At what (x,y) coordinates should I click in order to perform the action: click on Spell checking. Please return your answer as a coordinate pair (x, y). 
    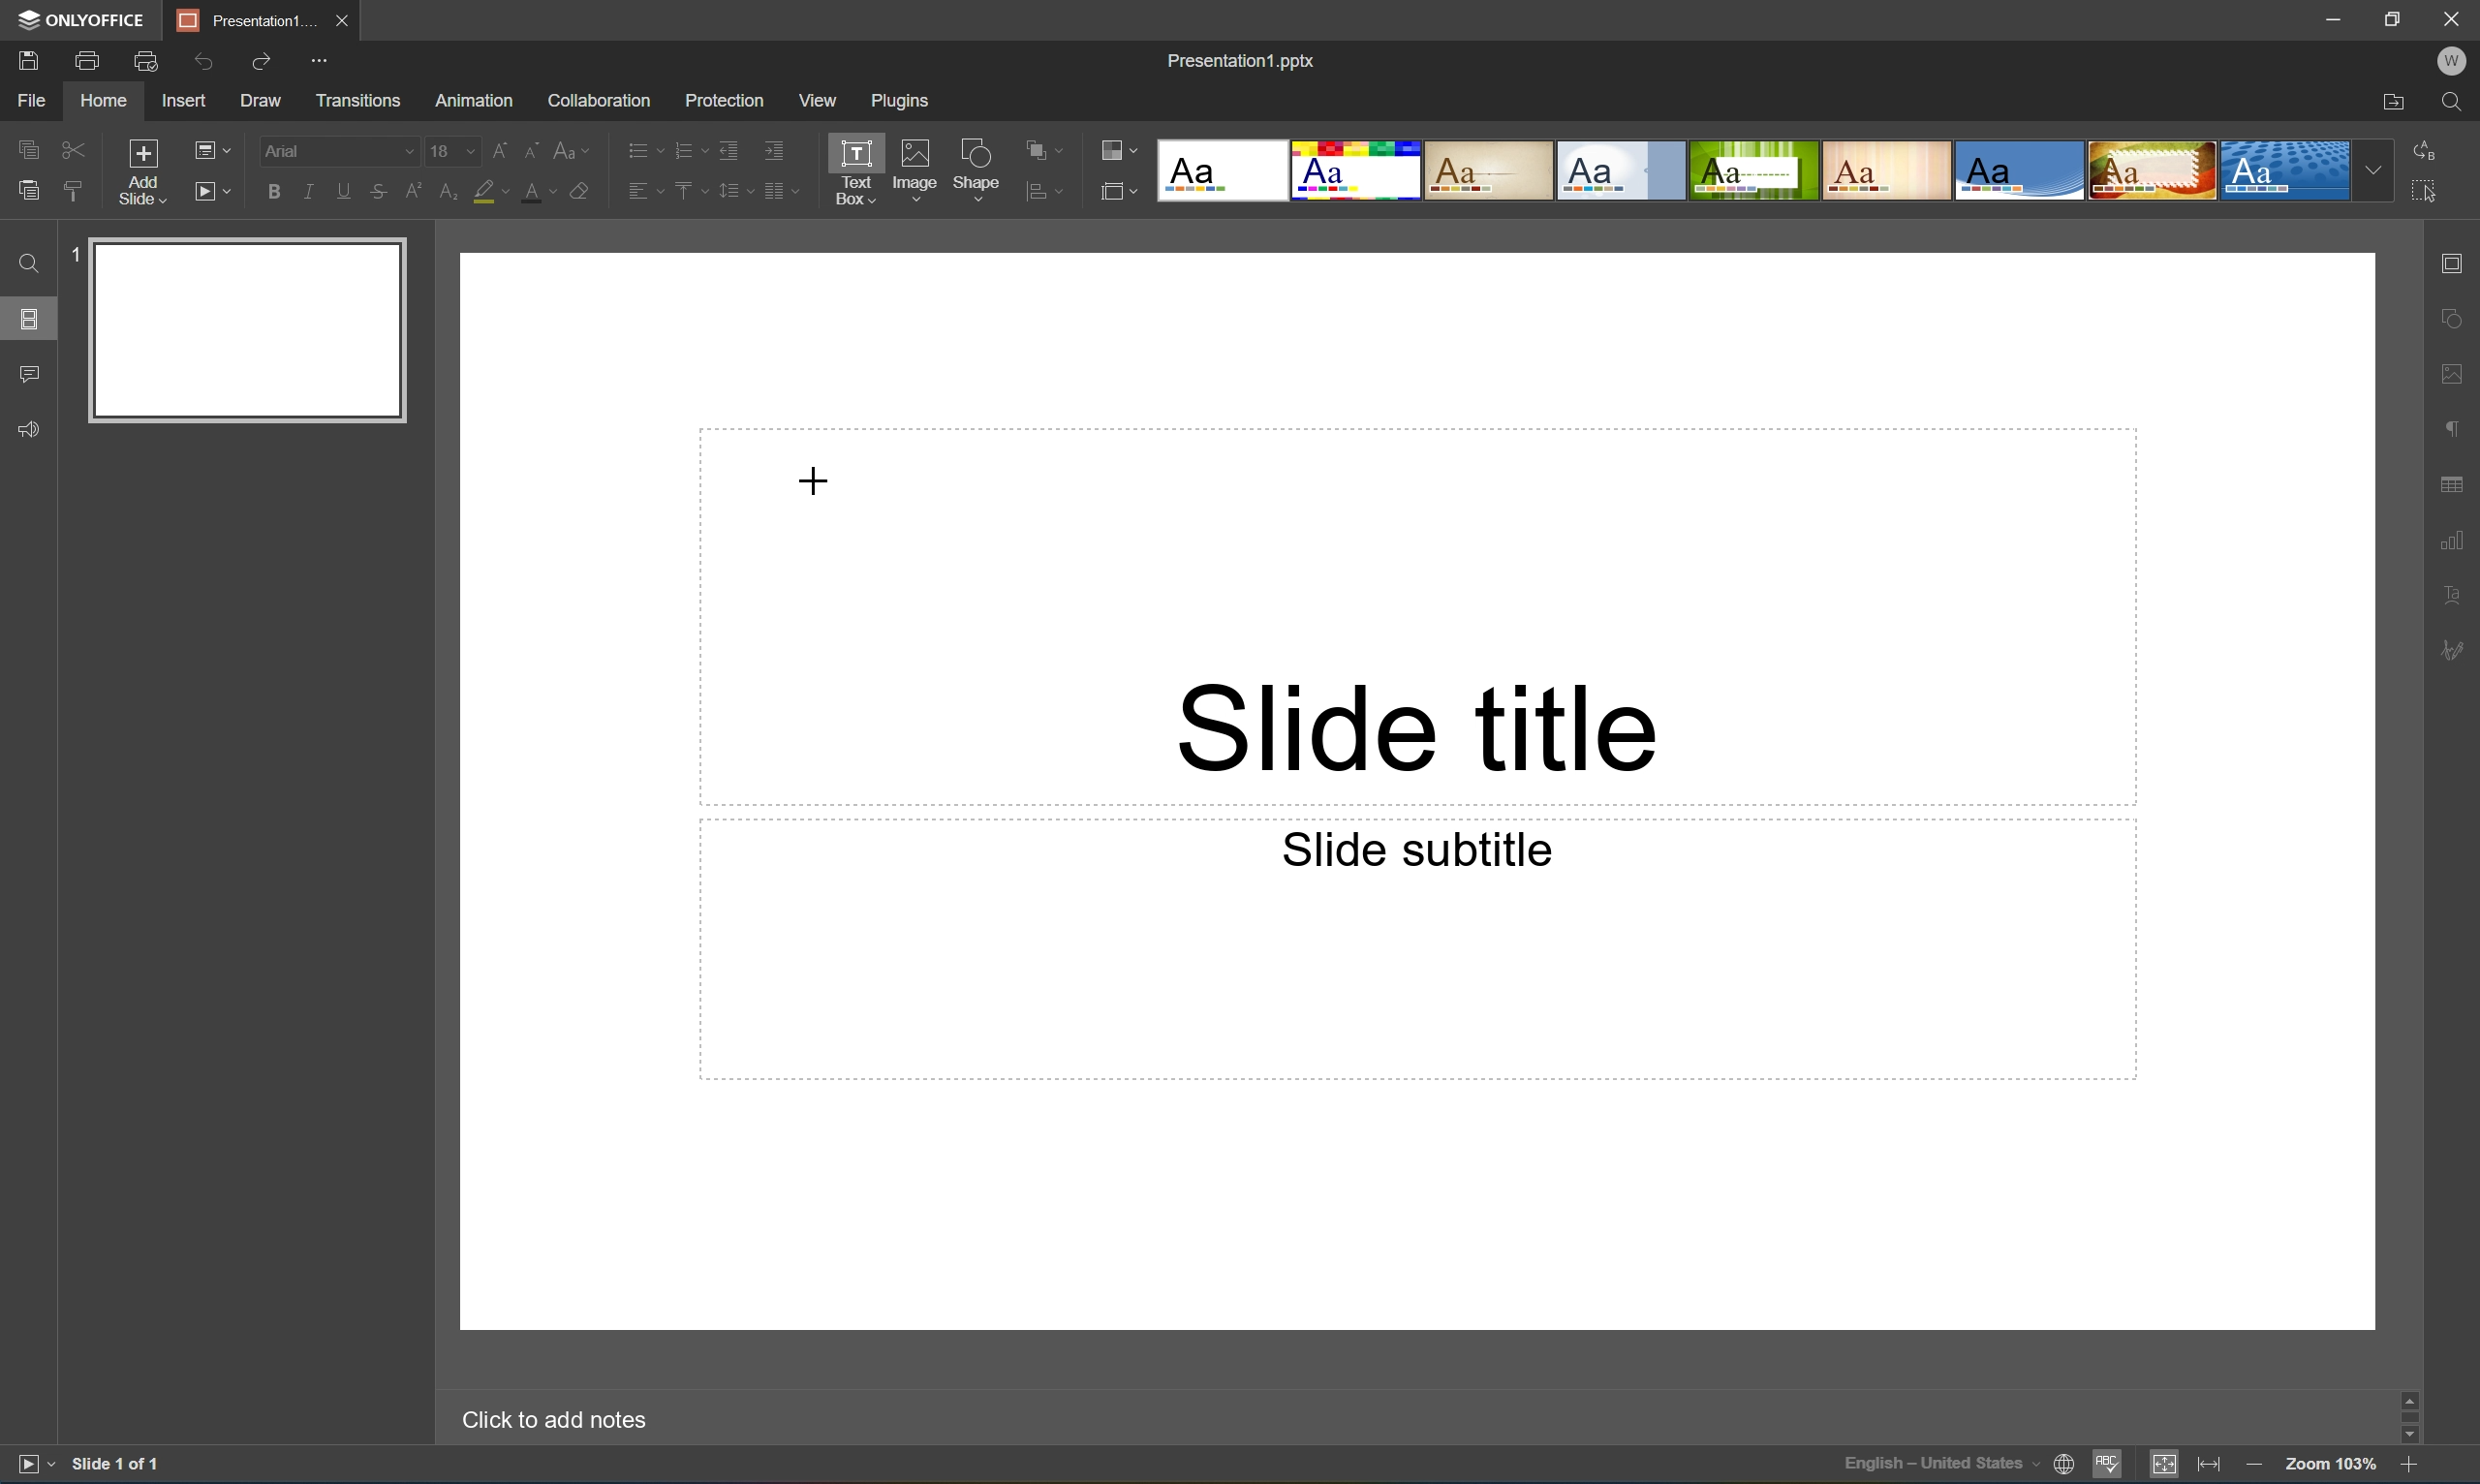
    Looking at the image, I should click on (2108, 1467).